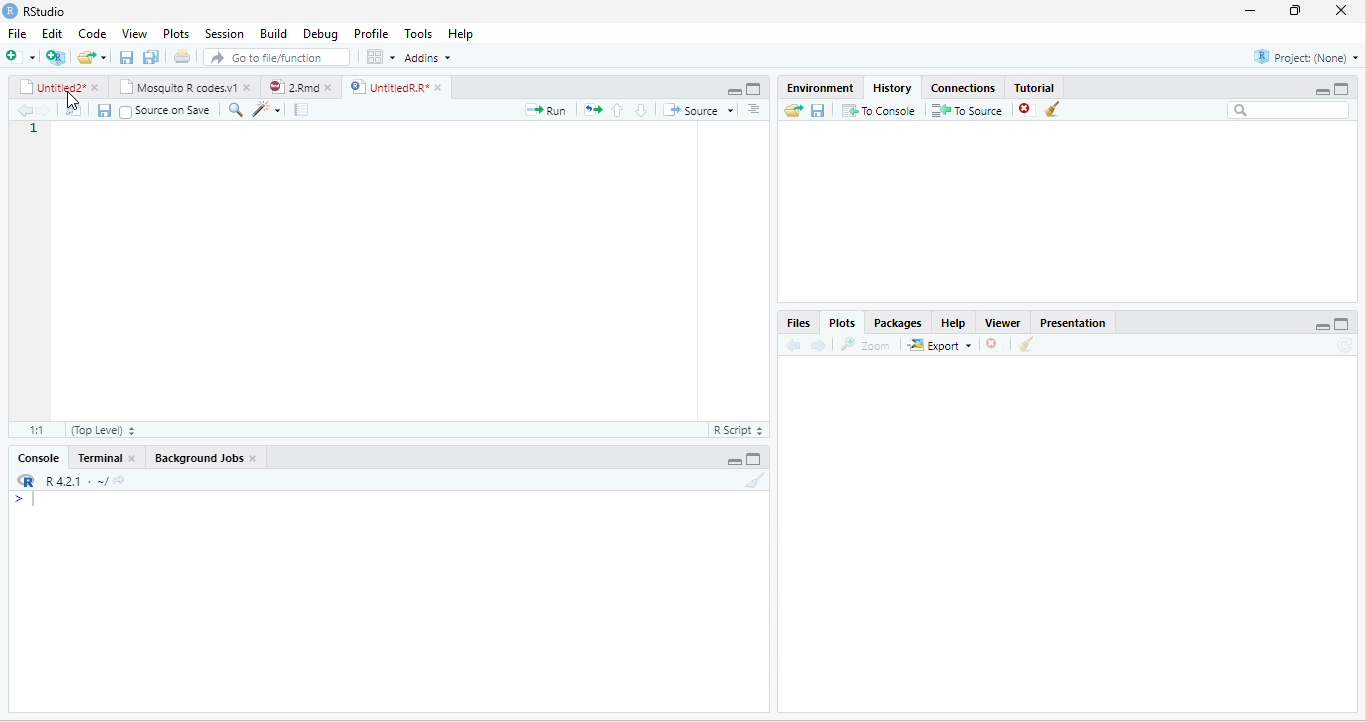 This screenshot has width=1366, height=722. Describe the element at coordinates (295, 86) in the screenshot. I see `2Rnd` at that location.